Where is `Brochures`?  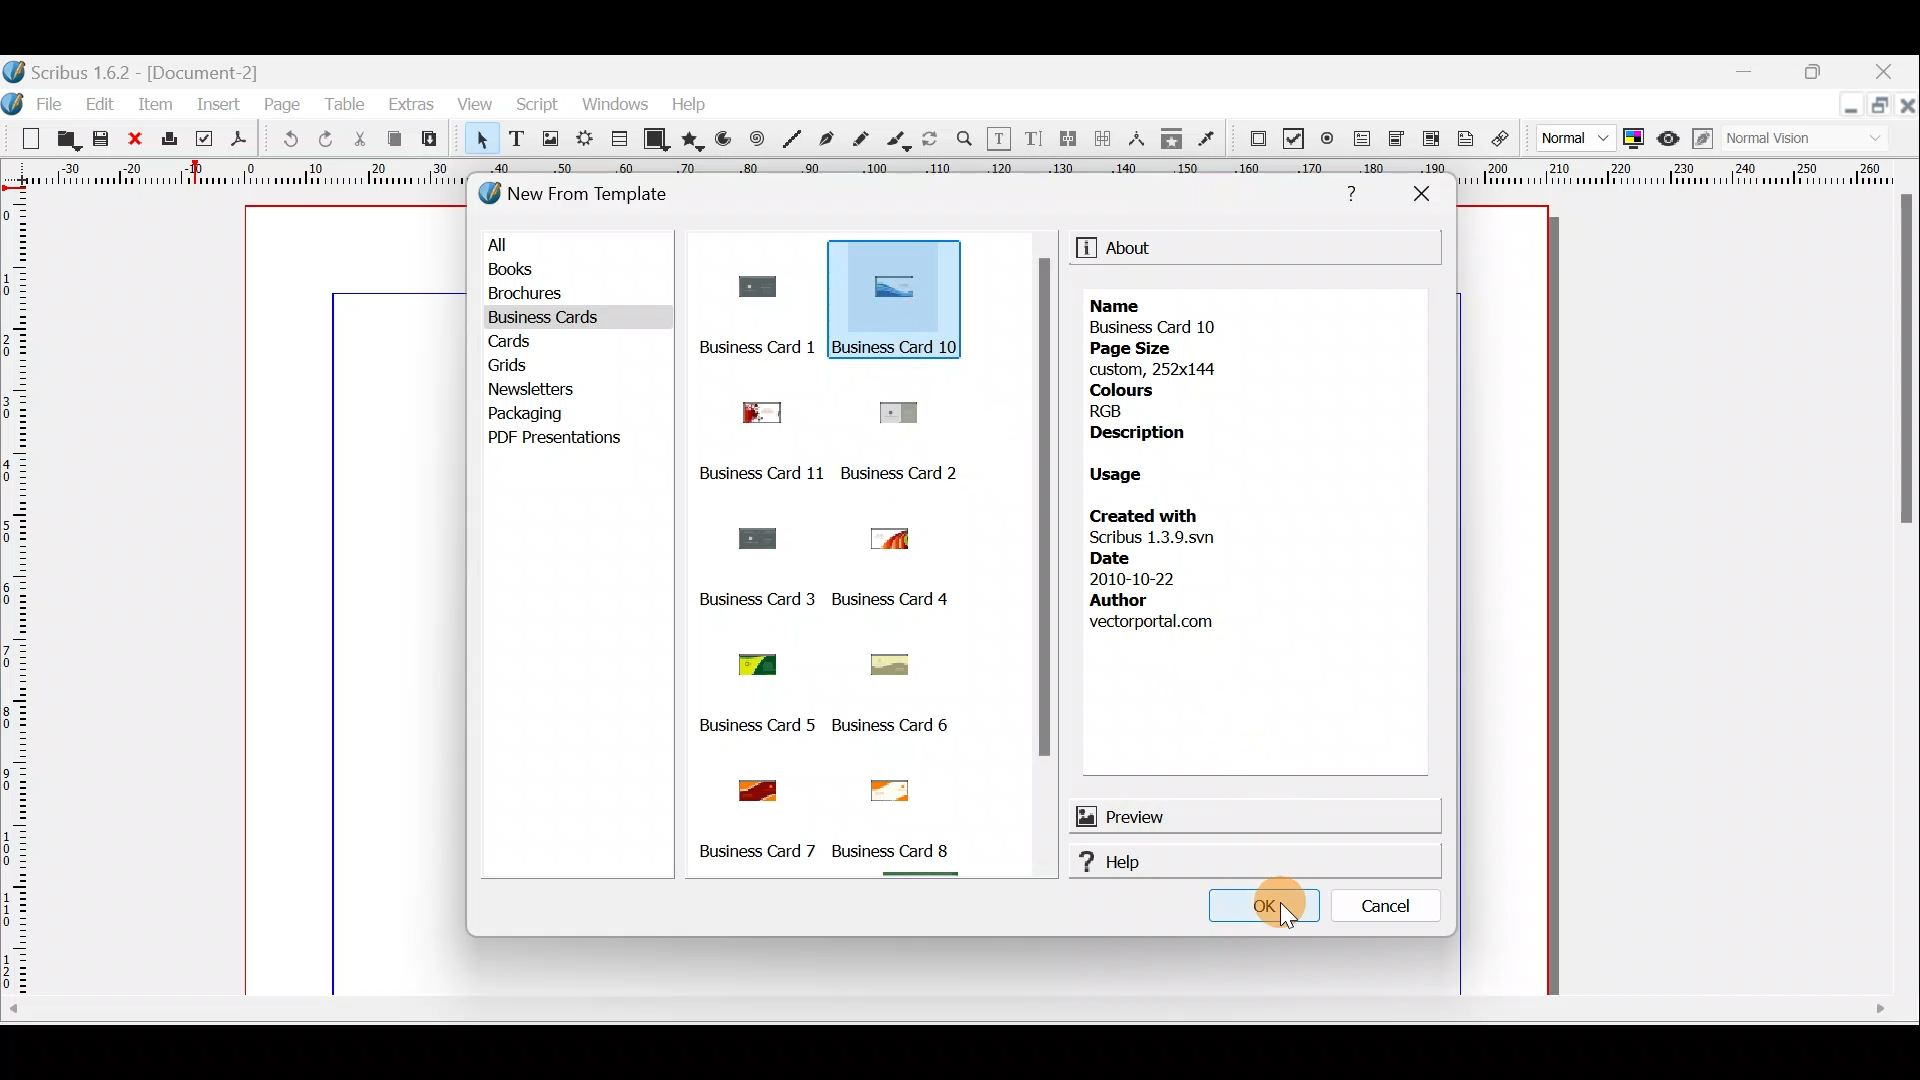
Brochures is located at coordinates (567, 299).